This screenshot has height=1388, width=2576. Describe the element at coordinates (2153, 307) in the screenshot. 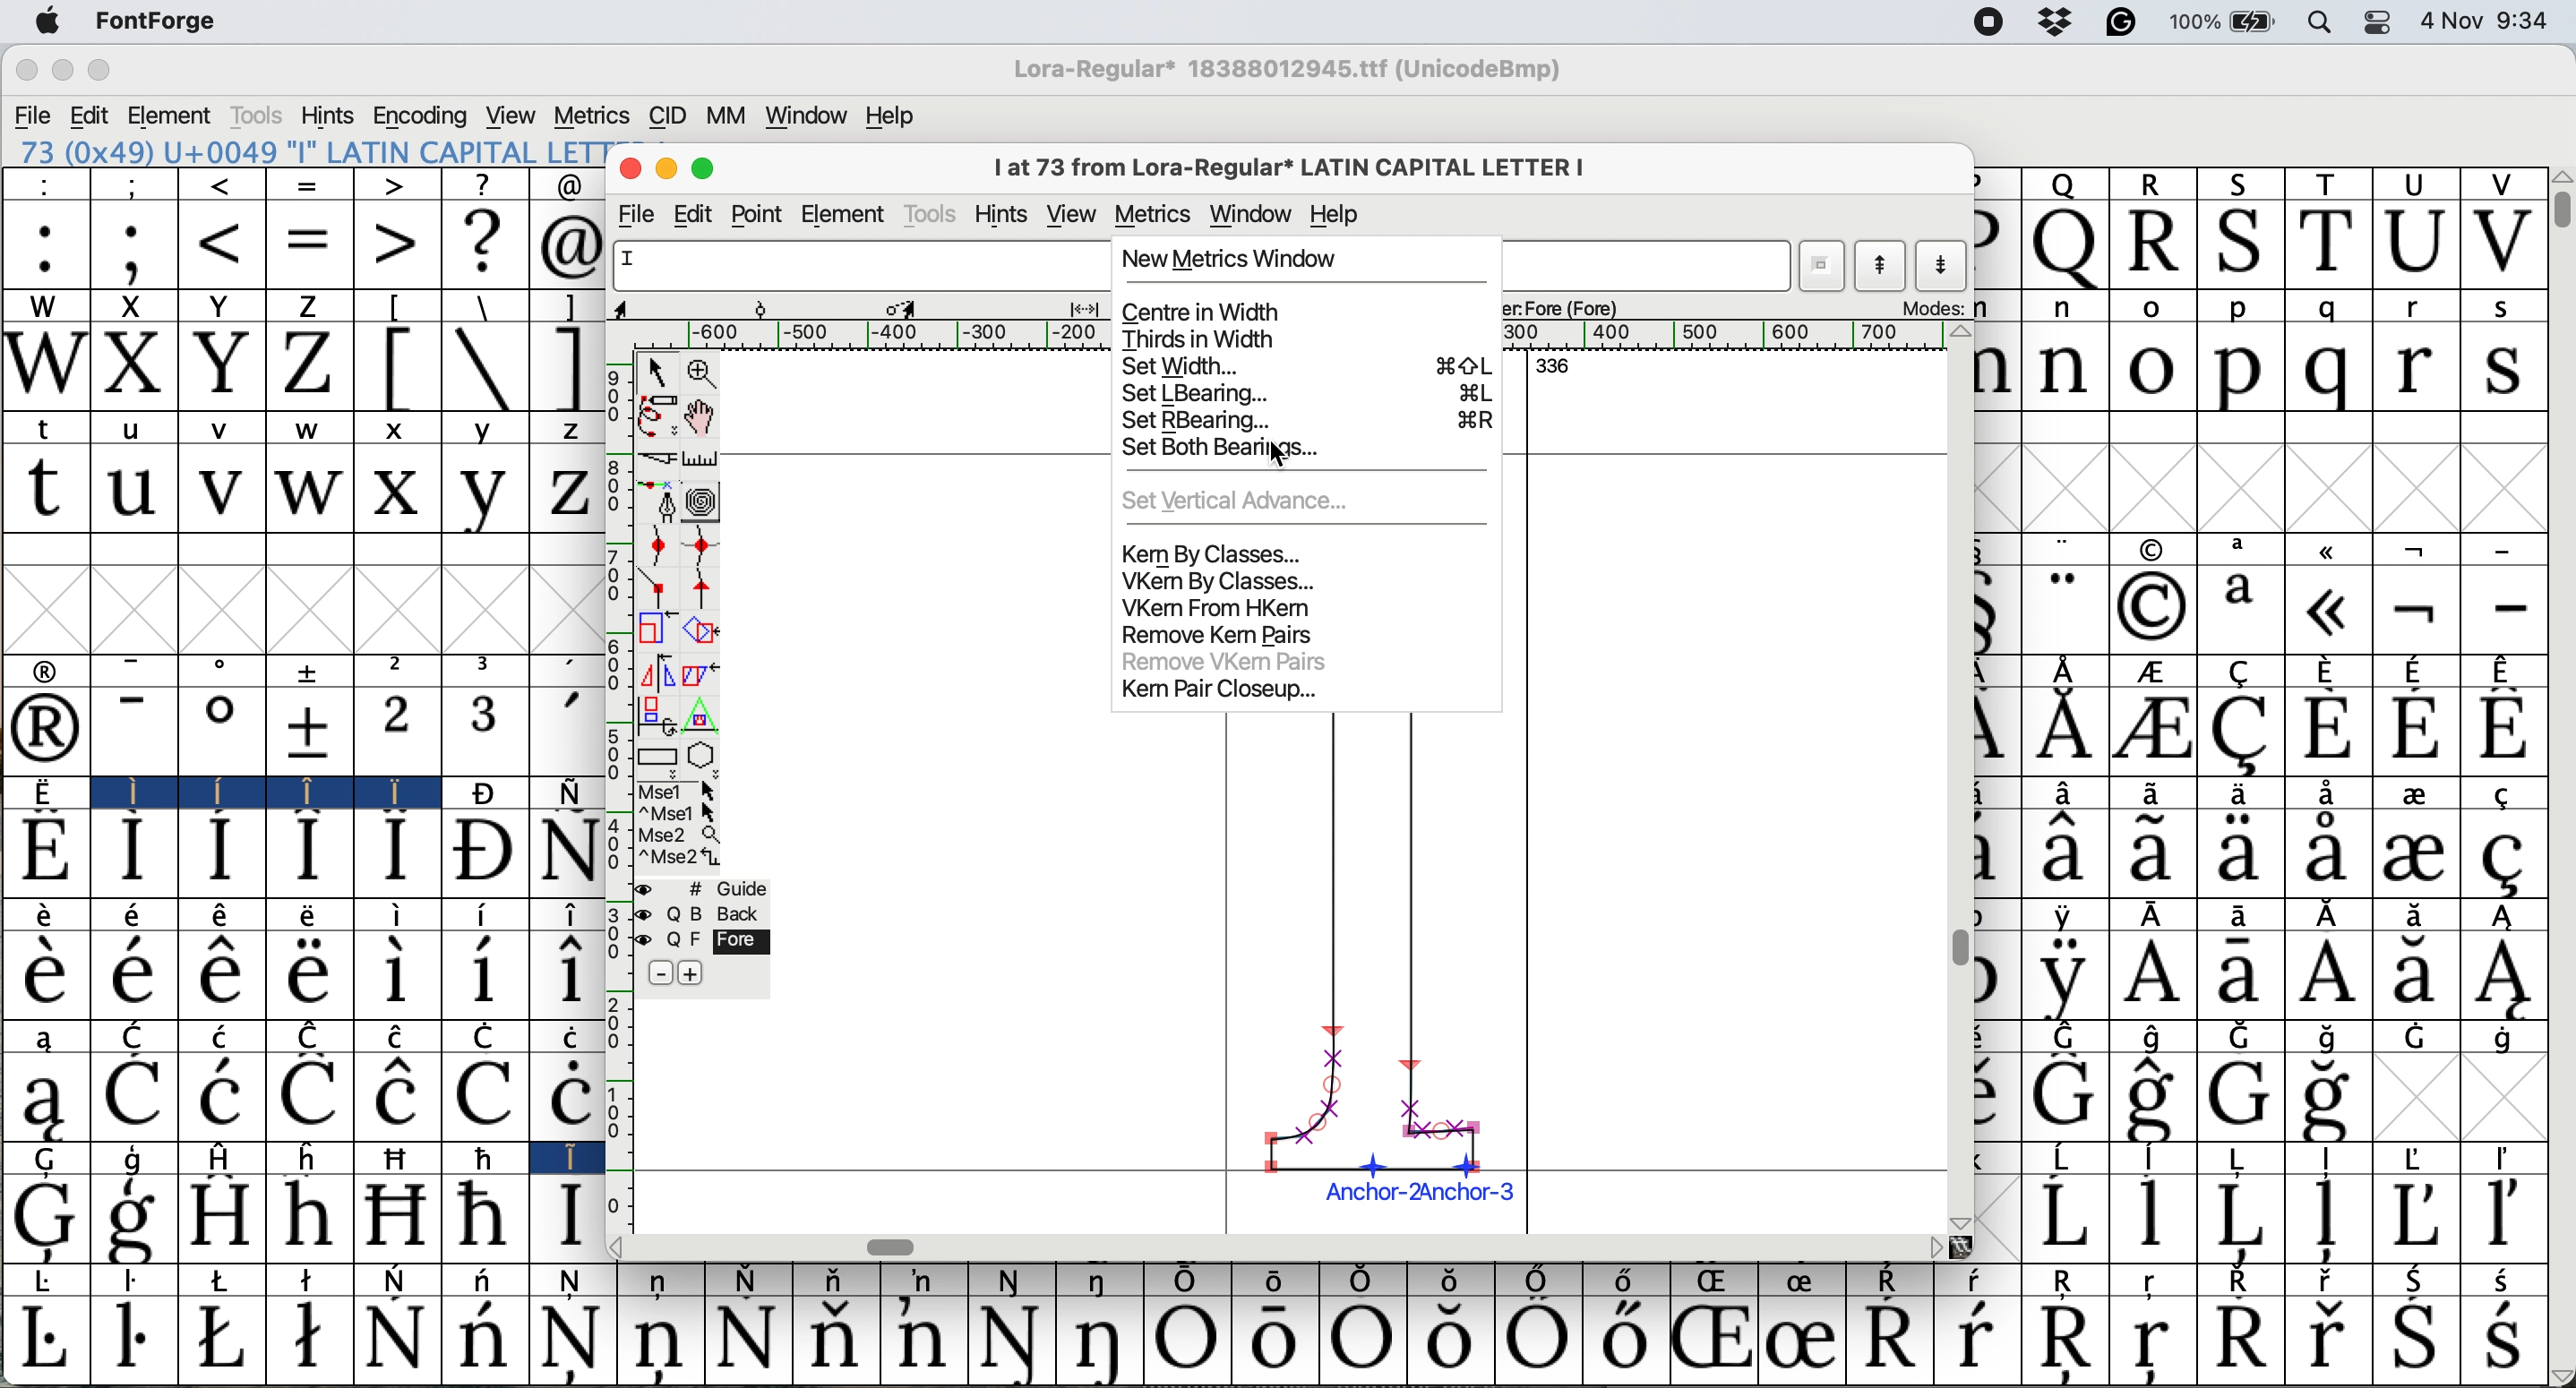

I see `o` at that location.